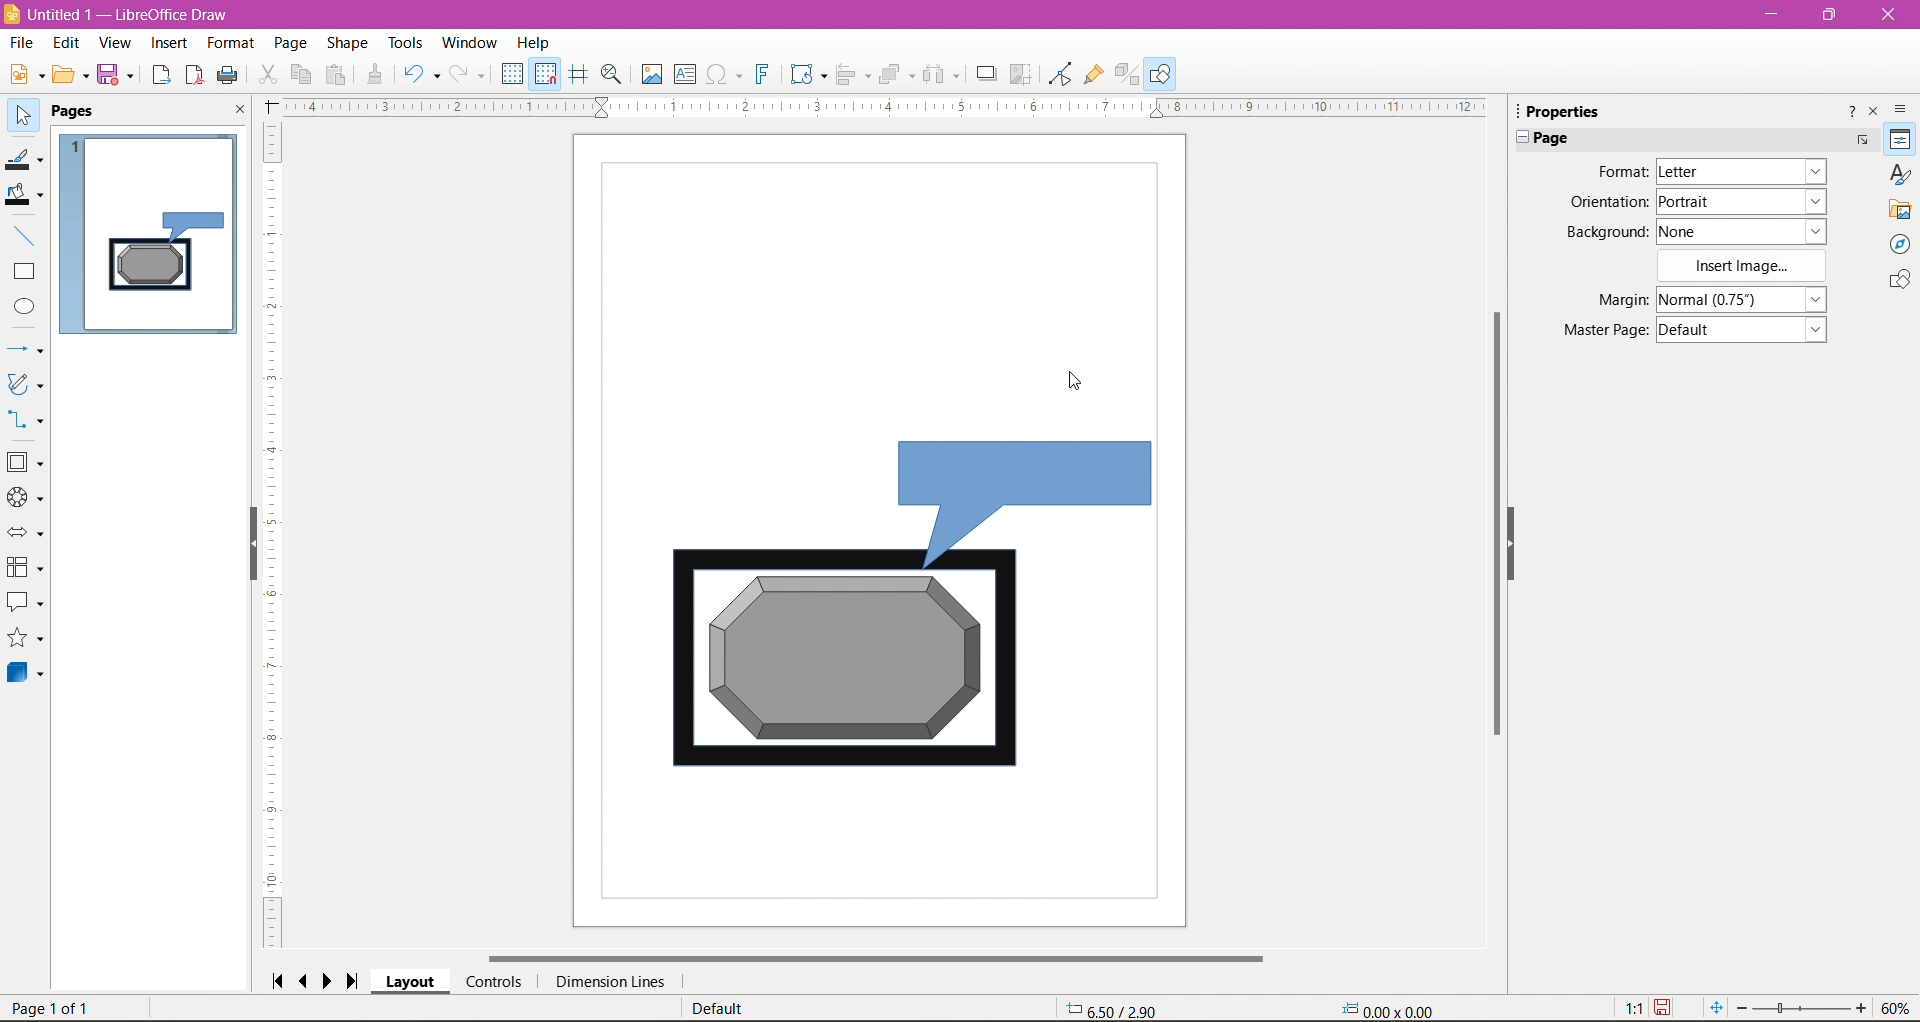  I want to click on View, so click(114, 42).